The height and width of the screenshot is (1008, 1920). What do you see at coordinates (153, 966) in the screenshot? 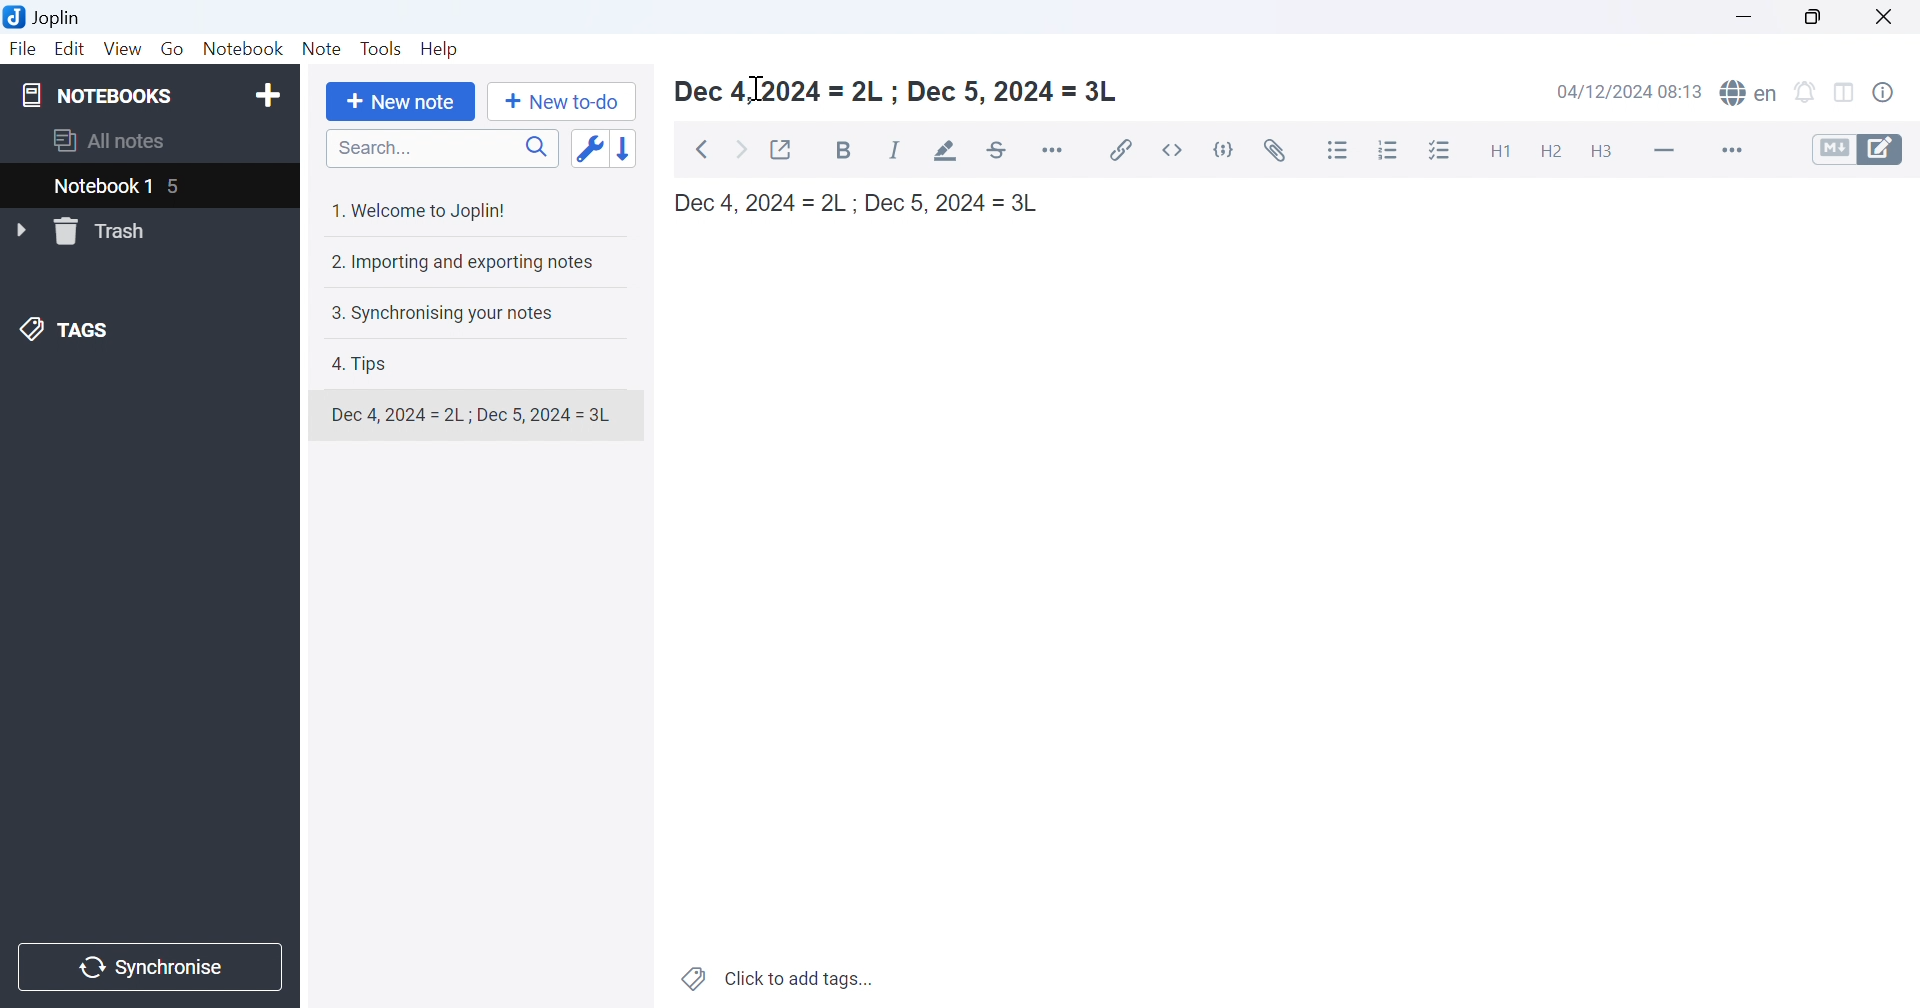
I see `Synchronise` at bounding box center [153, 966].